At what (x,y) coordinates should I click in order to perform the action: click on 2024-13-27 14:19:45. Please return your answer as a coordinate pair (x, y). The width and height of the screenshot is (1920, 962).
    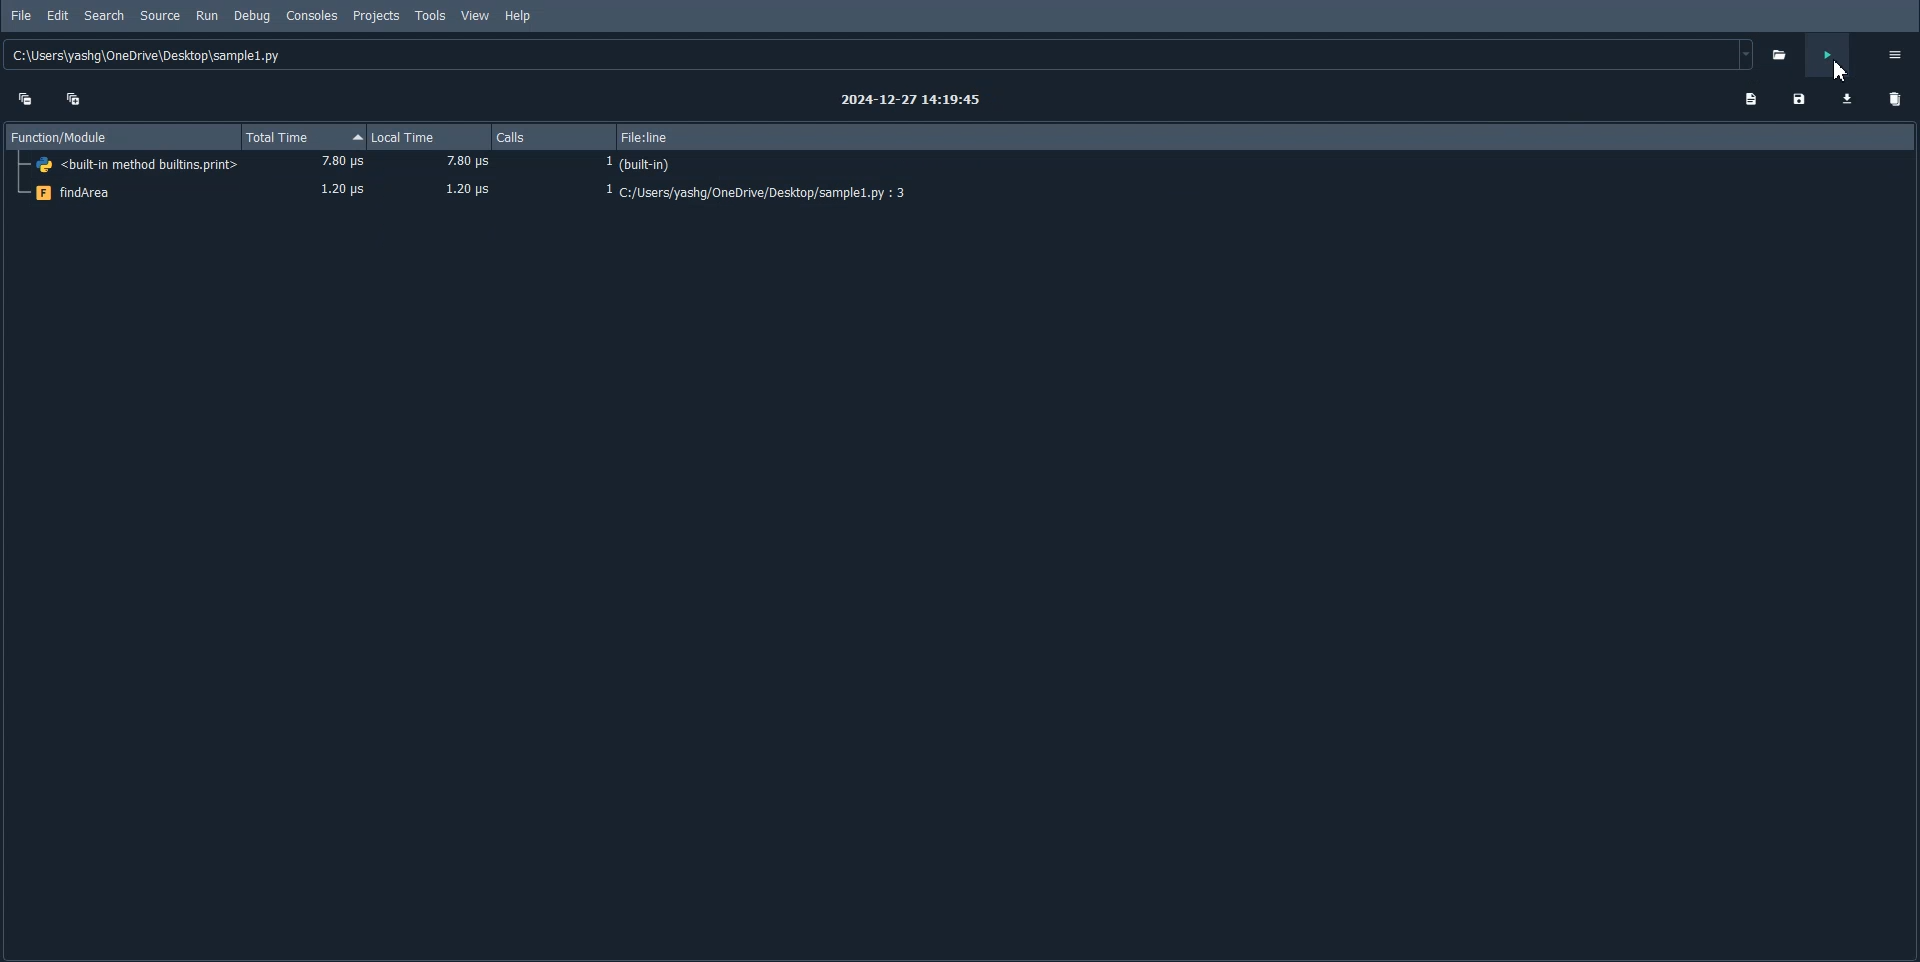
    Looking at the image, I should click on (913, 100).